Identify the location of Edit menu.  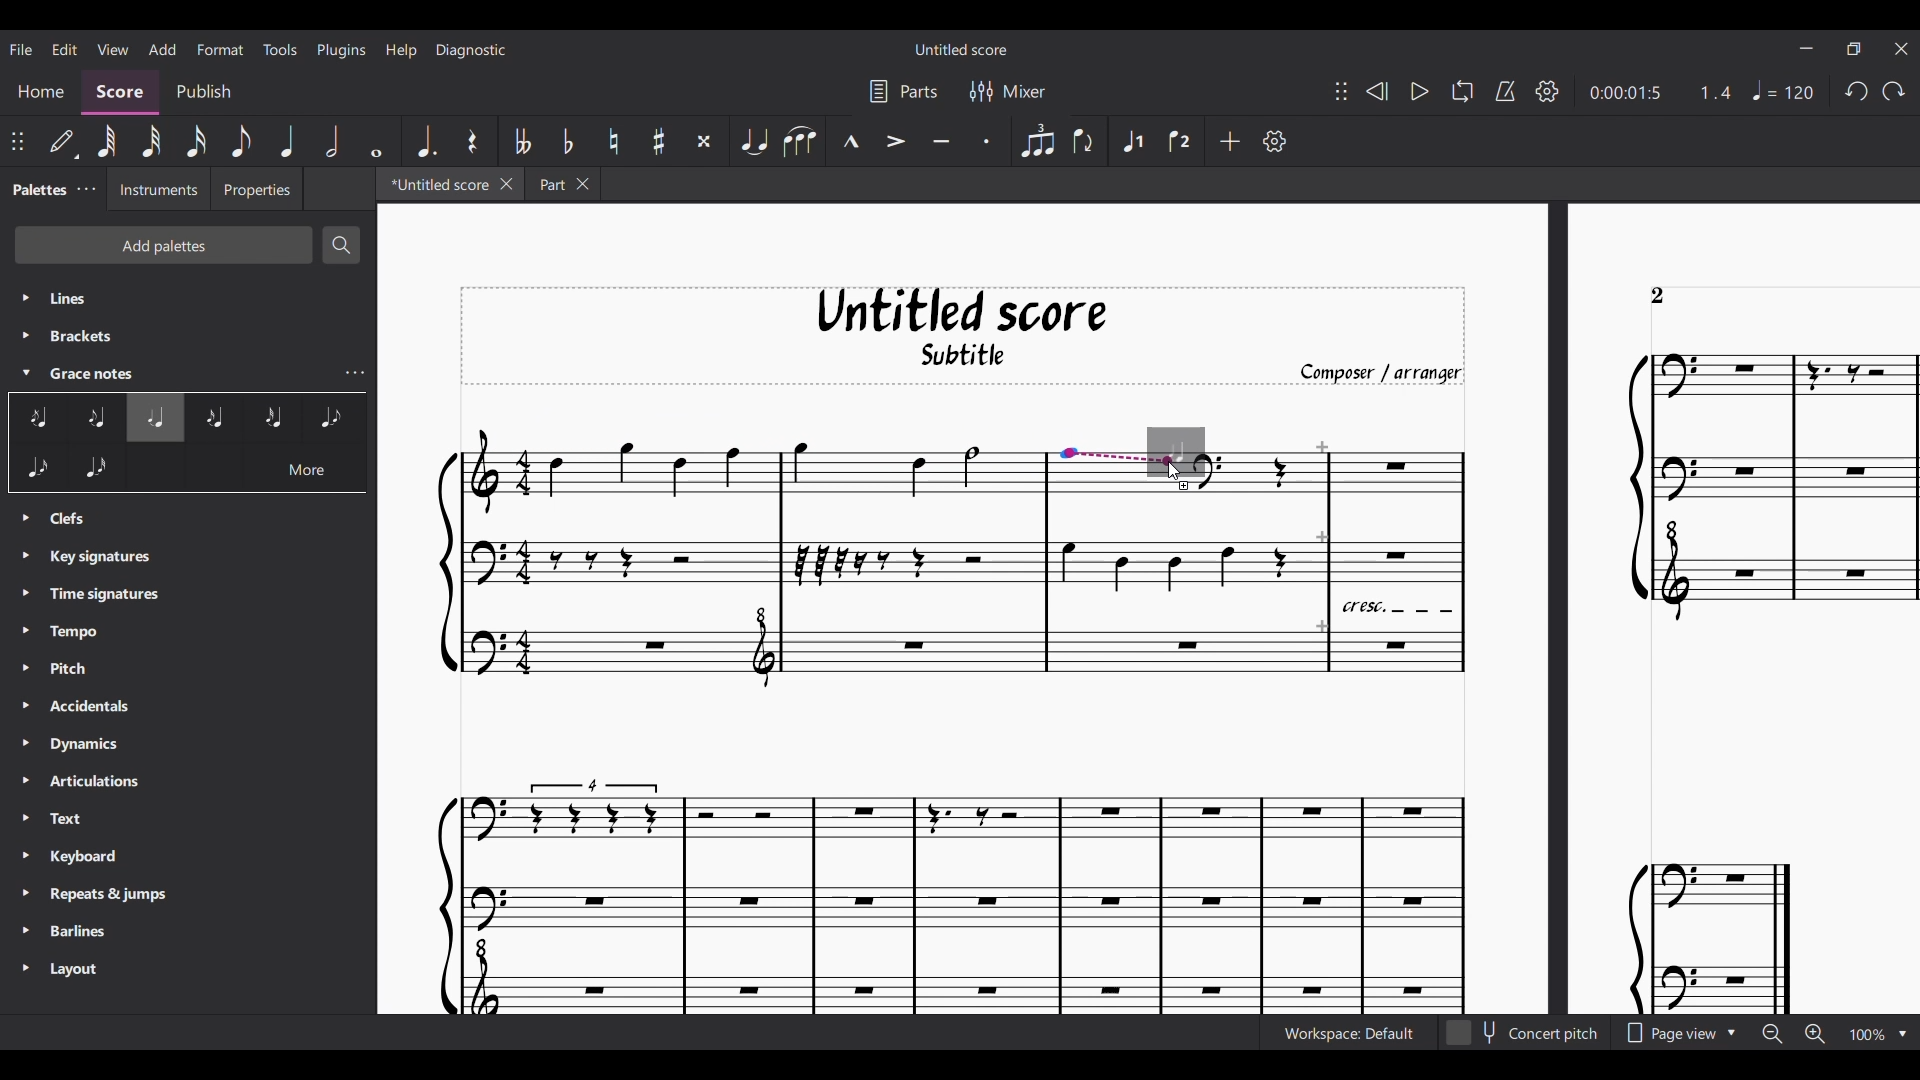
(65, 48).